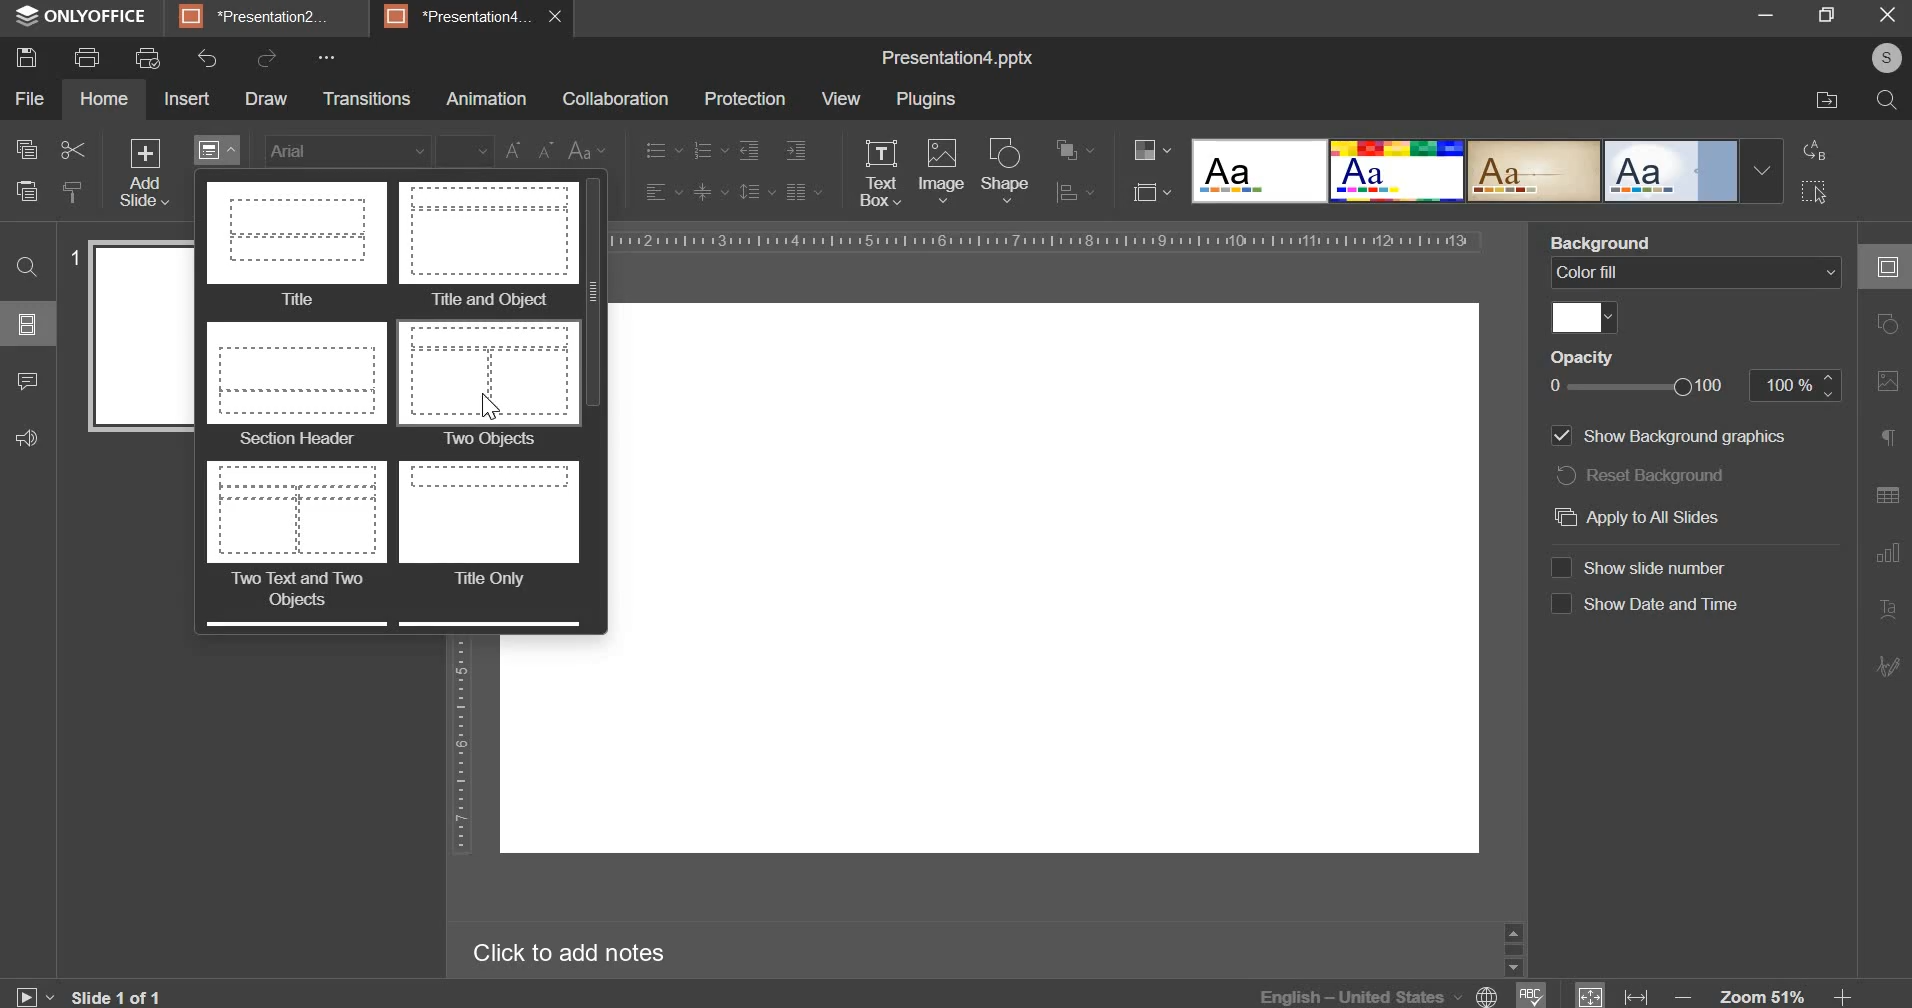 Image resolution: width=1912 pixels, height=1008 pixels. What do you see at coordinates (1144, 151) in the screenshot?
I see `change color theme` at bounding box center [1144, 151].